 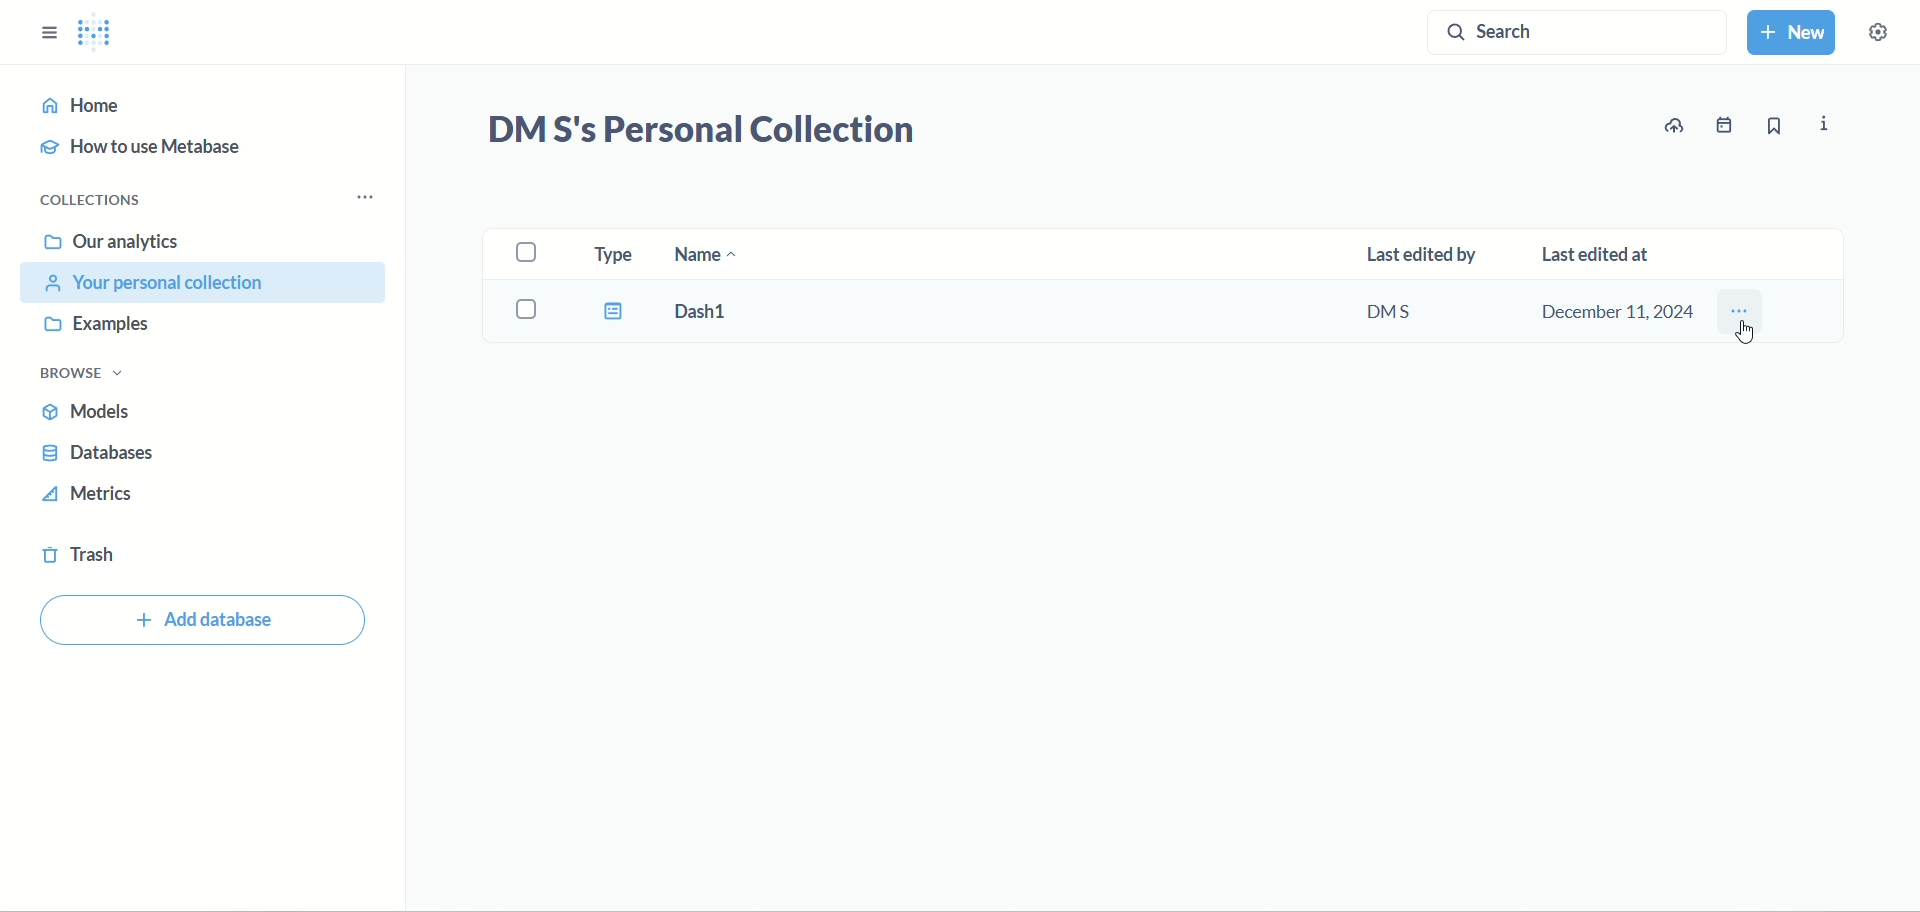 What do you see at coordinates (149, 150) in the screenshot?
I see `how to use metabase` at bounding box center [149, 150].